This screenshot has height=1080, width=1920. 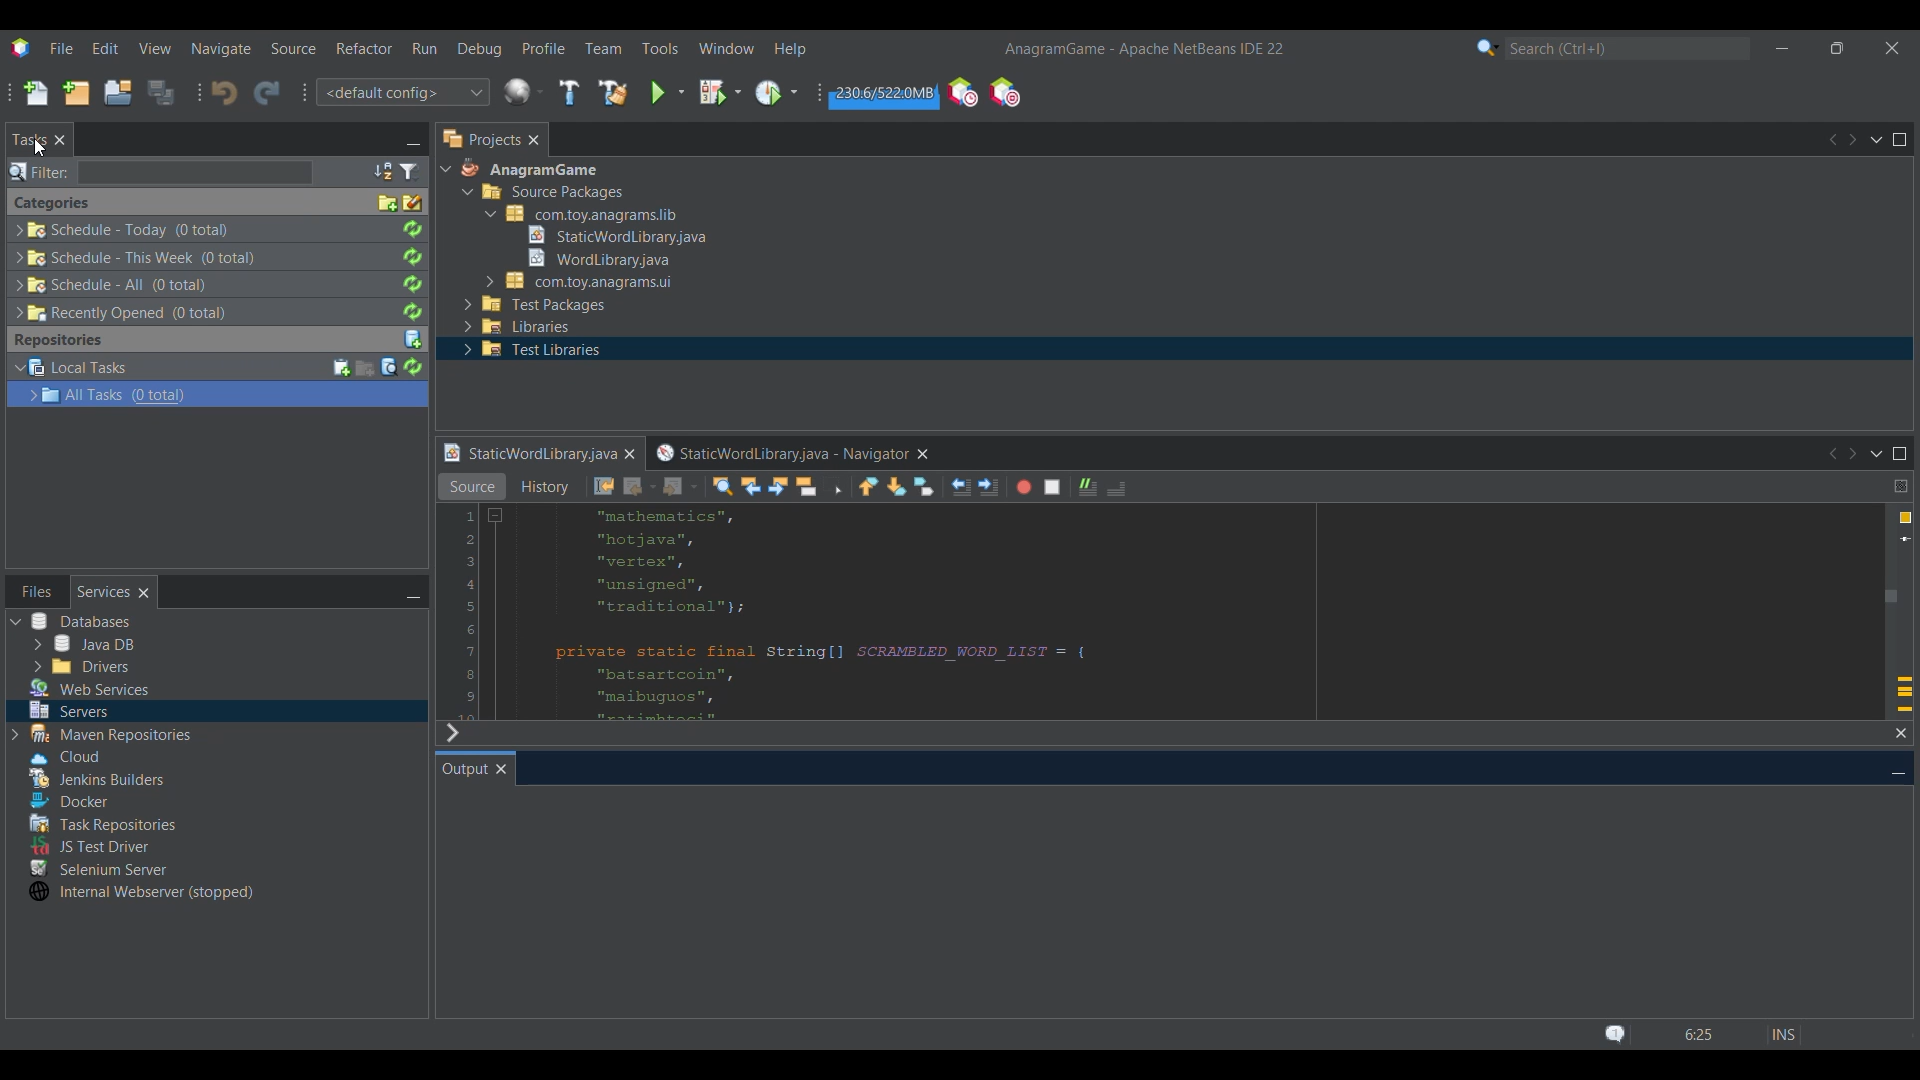 What do you see at coordinates (1143, 50) in the screenshot?
I see `Software name and version` at bounding box center [1143, 50].